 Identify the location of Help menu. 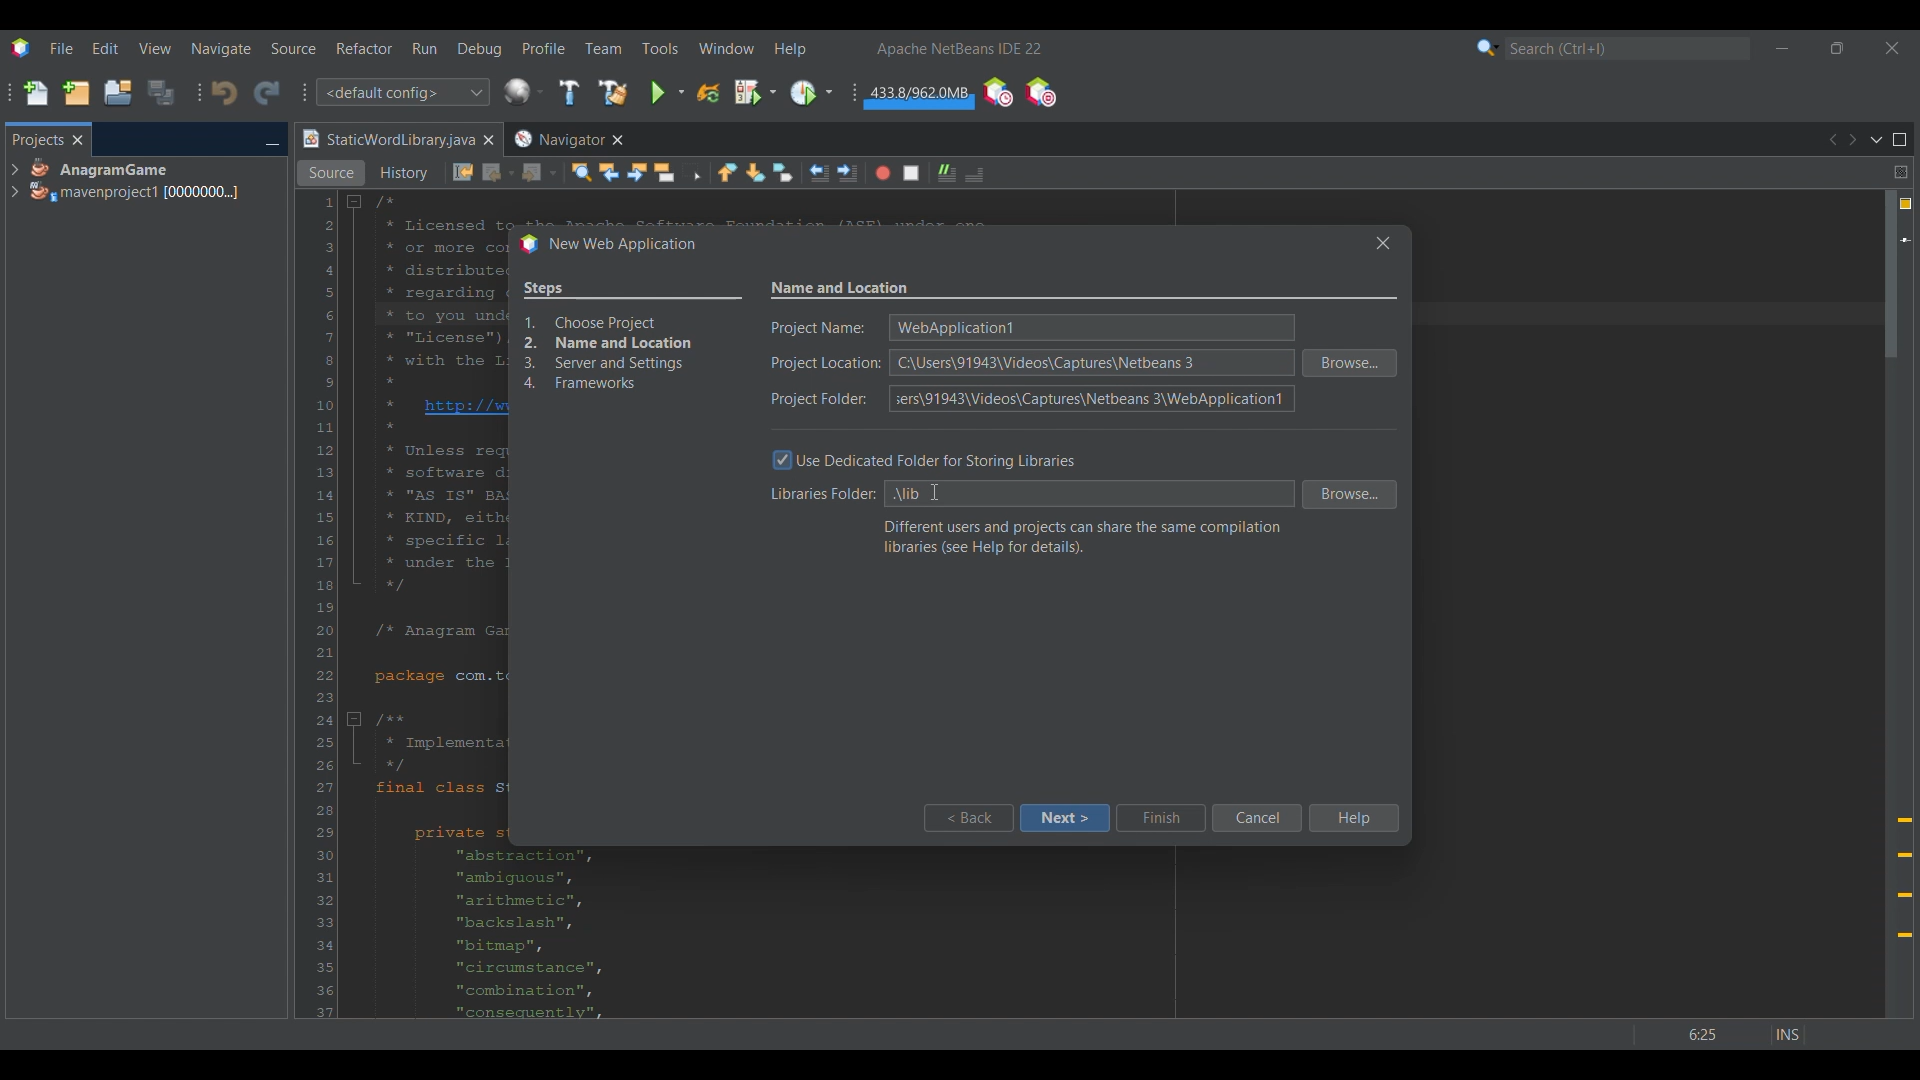
(790, 49).